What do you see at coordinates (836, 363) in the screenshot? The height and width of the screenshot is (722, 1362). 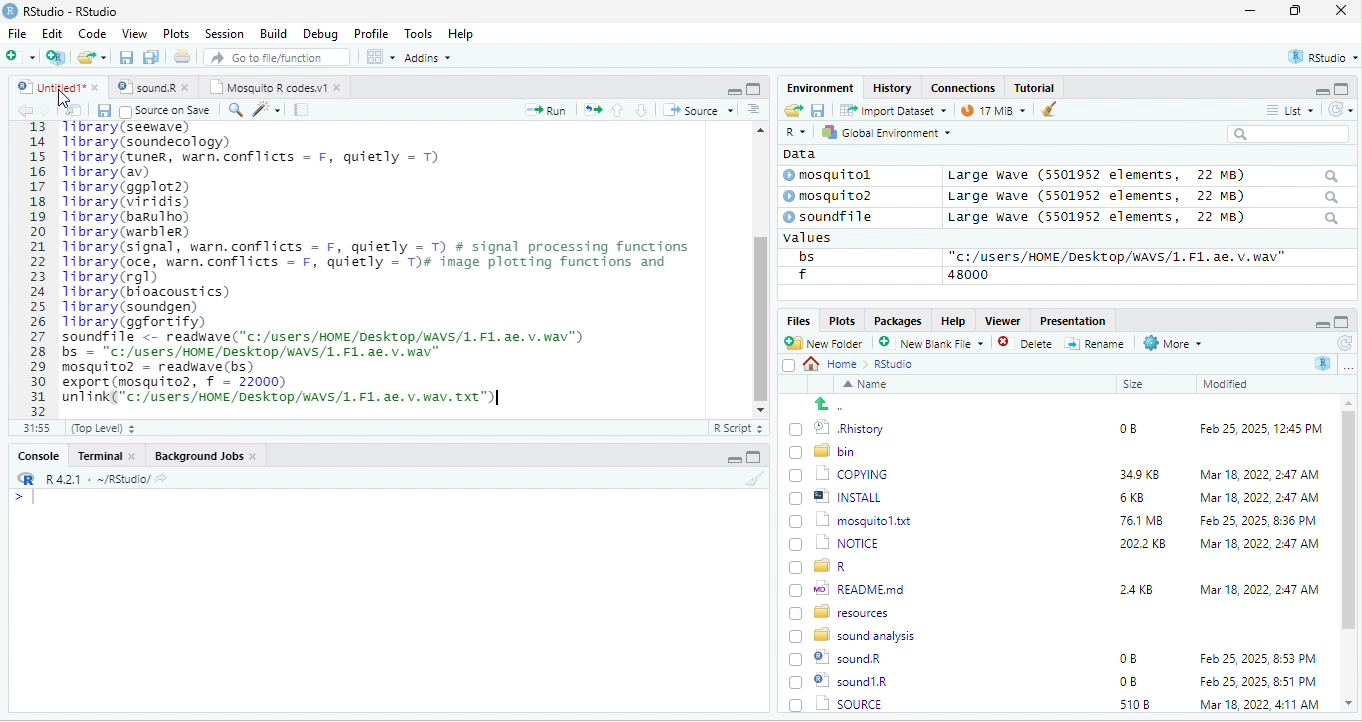 I see ` Home` at bounding box center [836, 363].